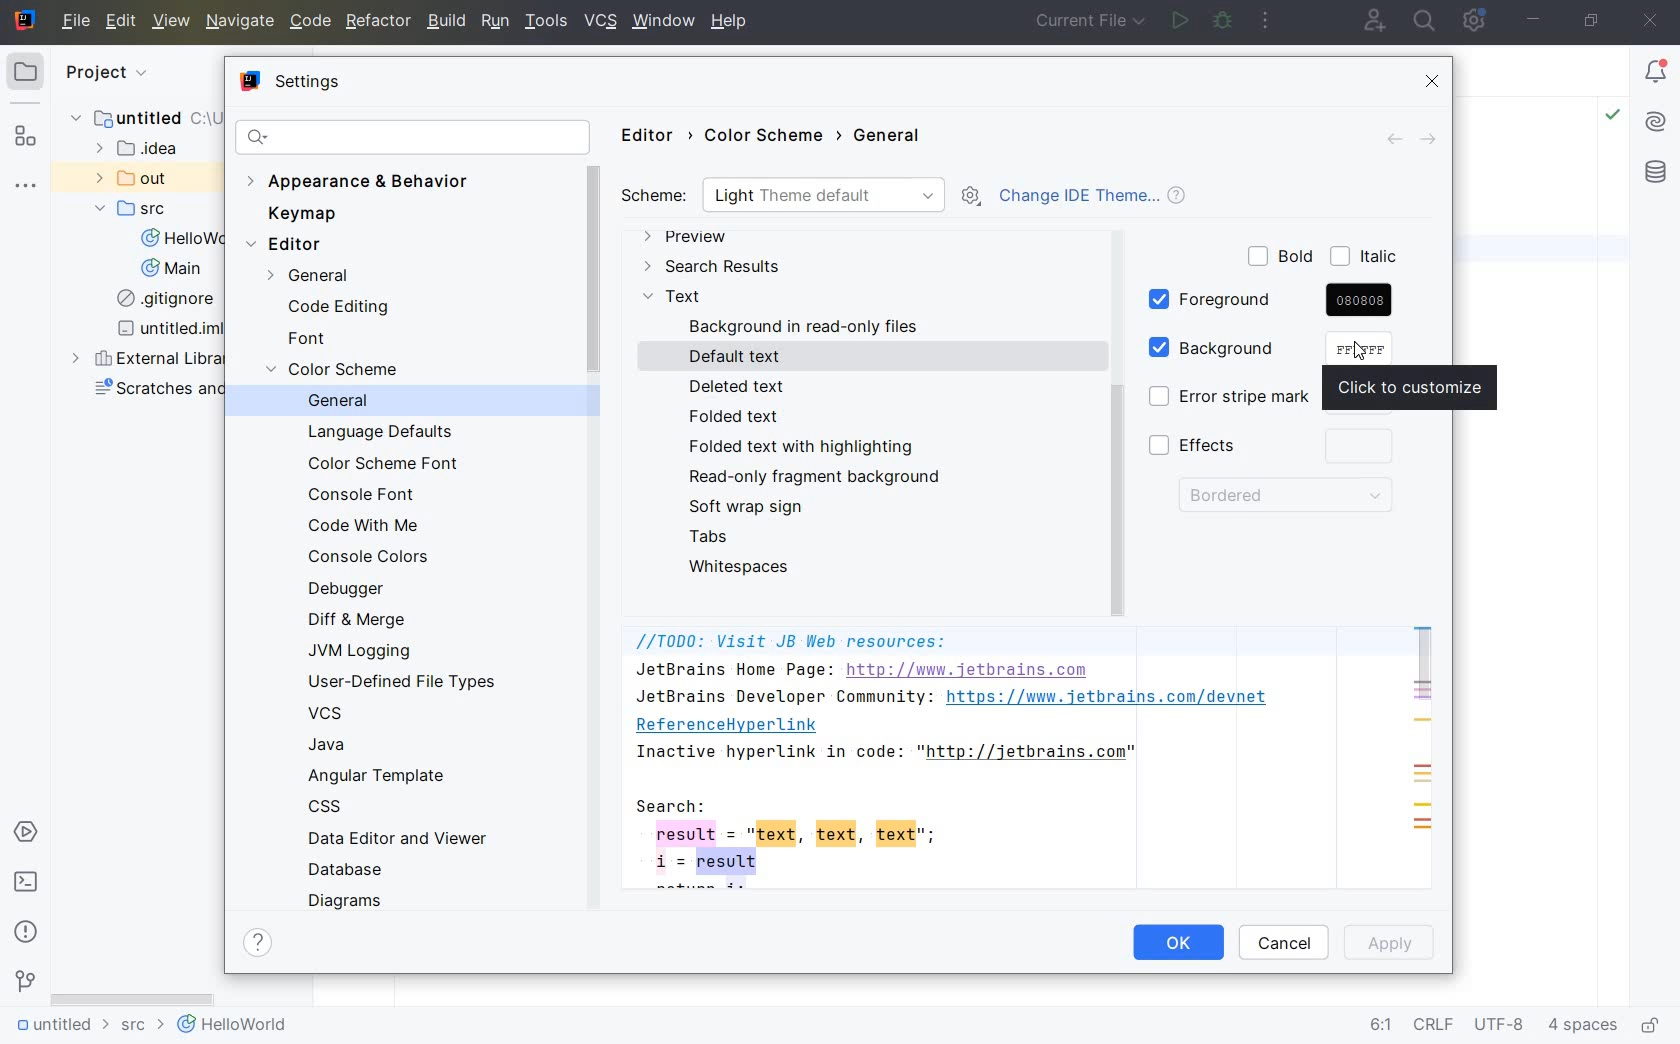  I want to click on DIFF & MERGE, so click(368, 620).